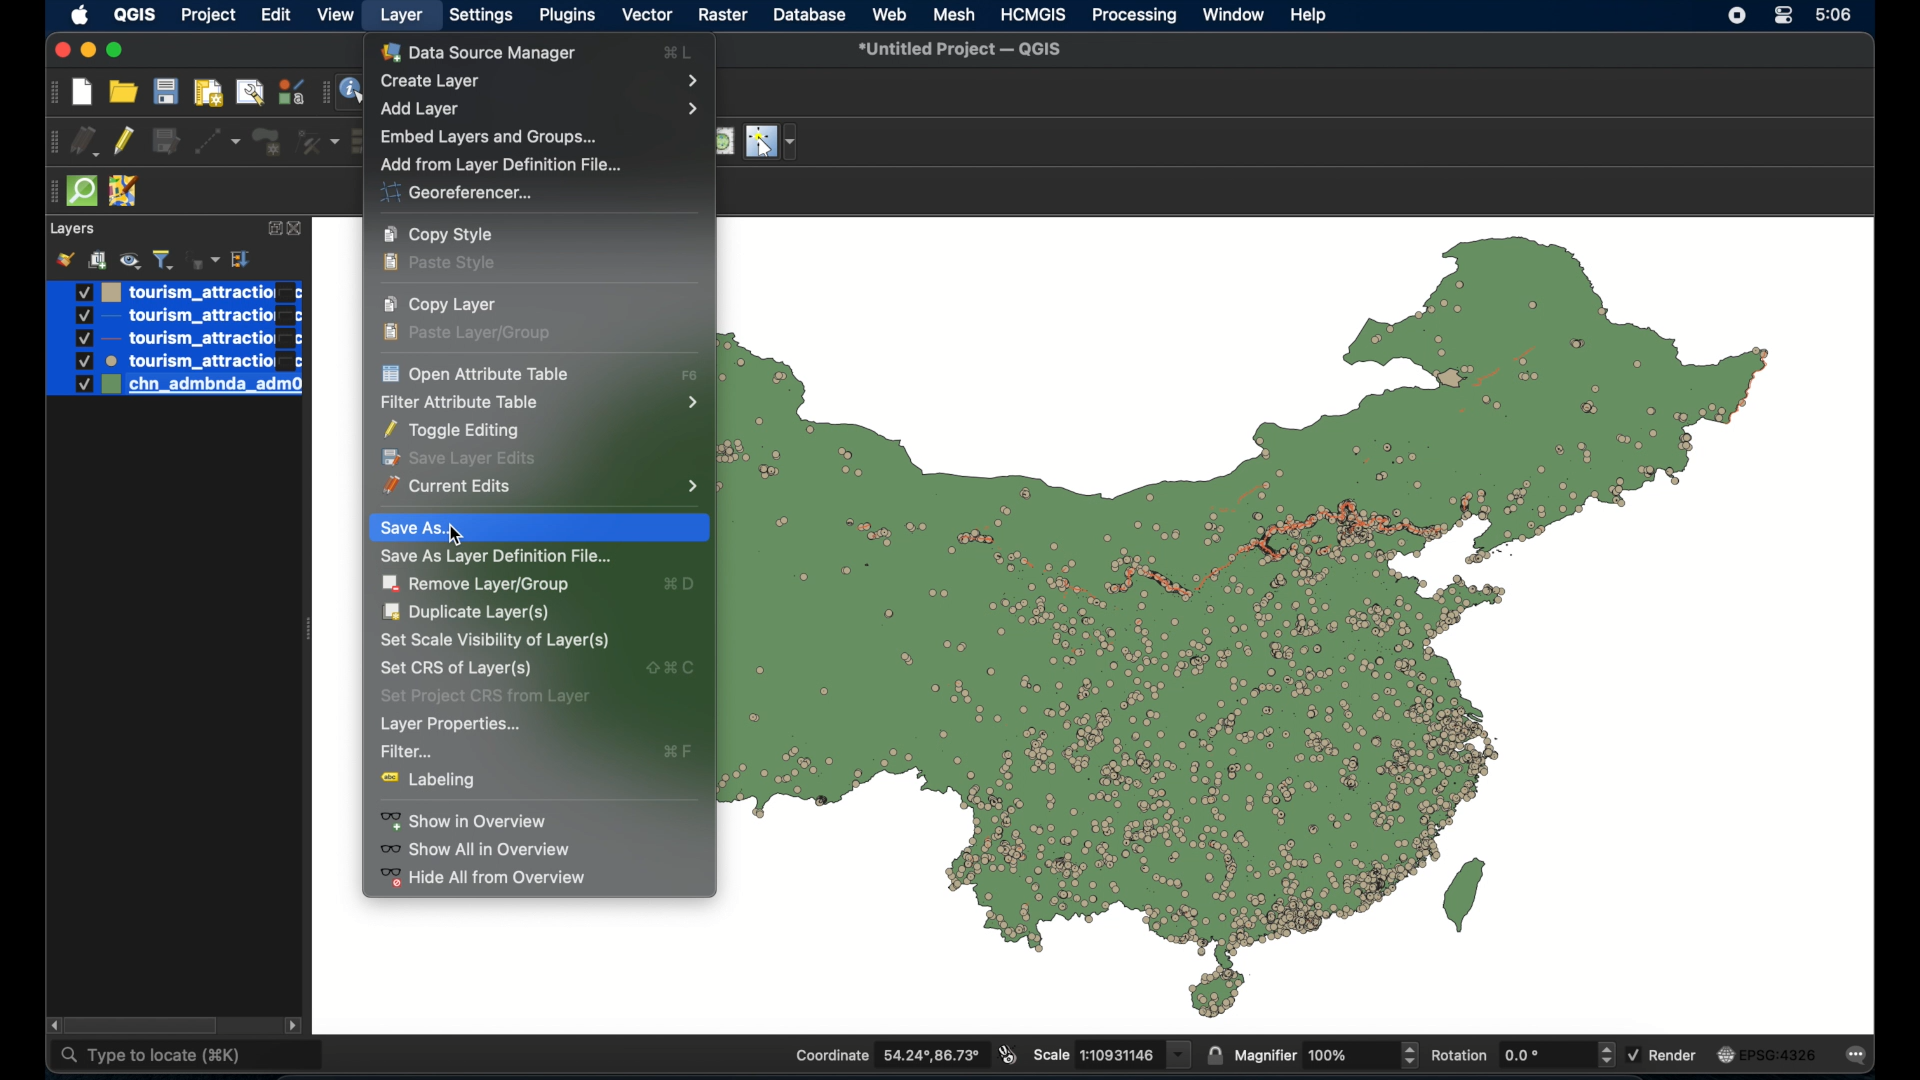 This screenshot has height=1080, width=1920. What do you see at coordinates (123, 90) in the screenshot?
I see `open project` at bounding box center [123, 90].